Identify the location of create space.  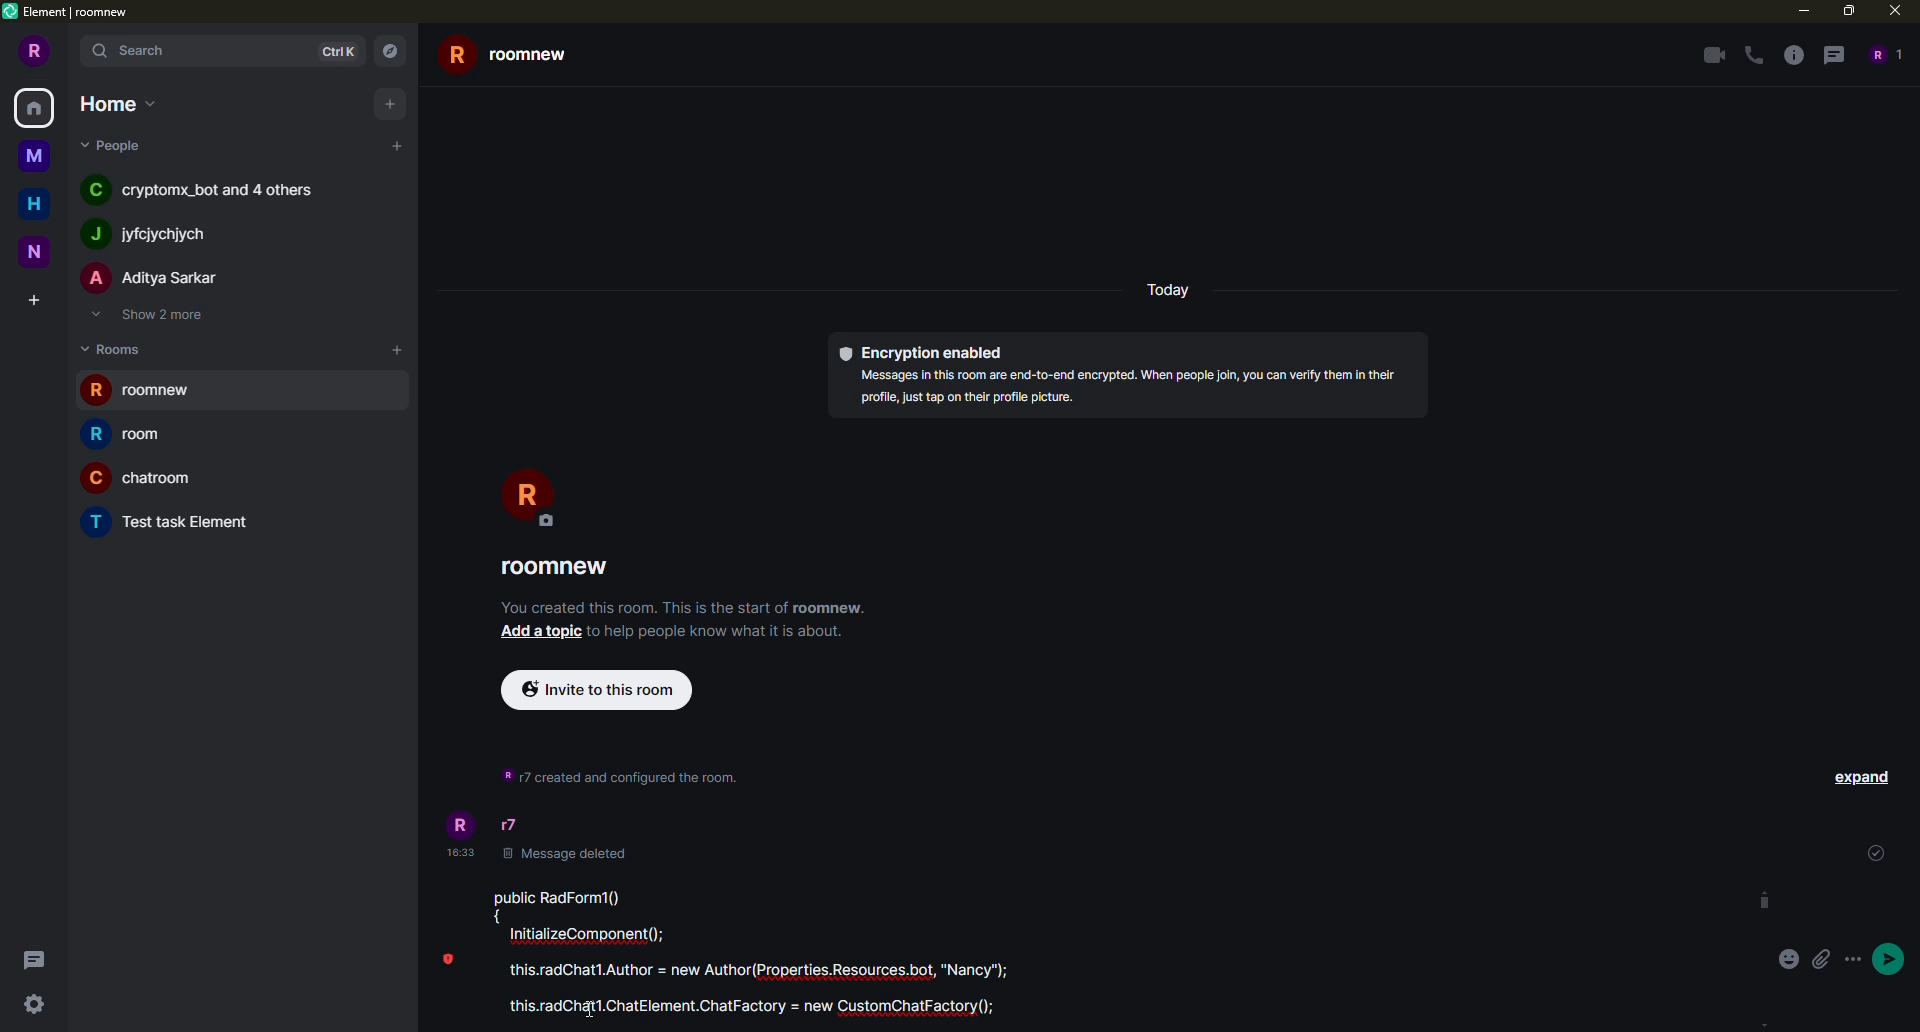
(36, 298).